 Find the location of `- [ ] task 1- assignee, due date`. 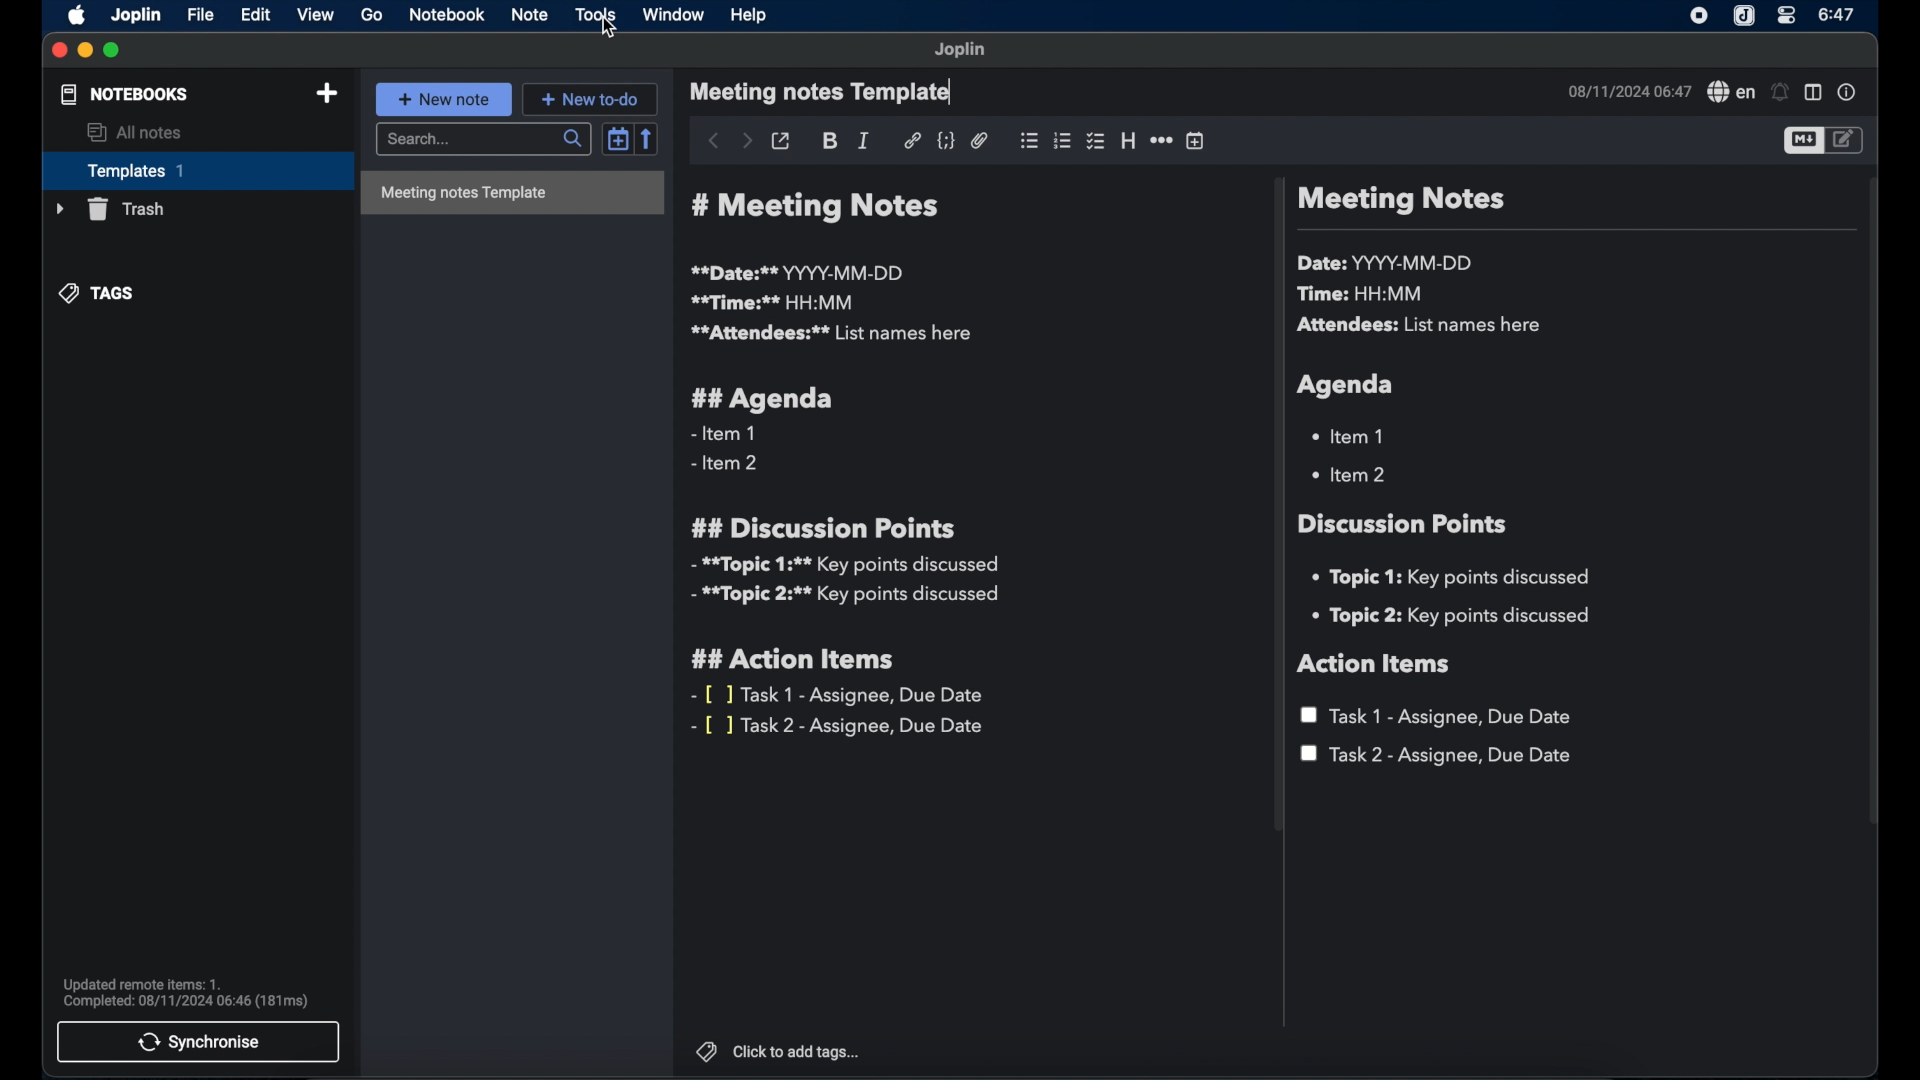

- [ ] task 1- assignee, due date is located at coordinates (839, 695).